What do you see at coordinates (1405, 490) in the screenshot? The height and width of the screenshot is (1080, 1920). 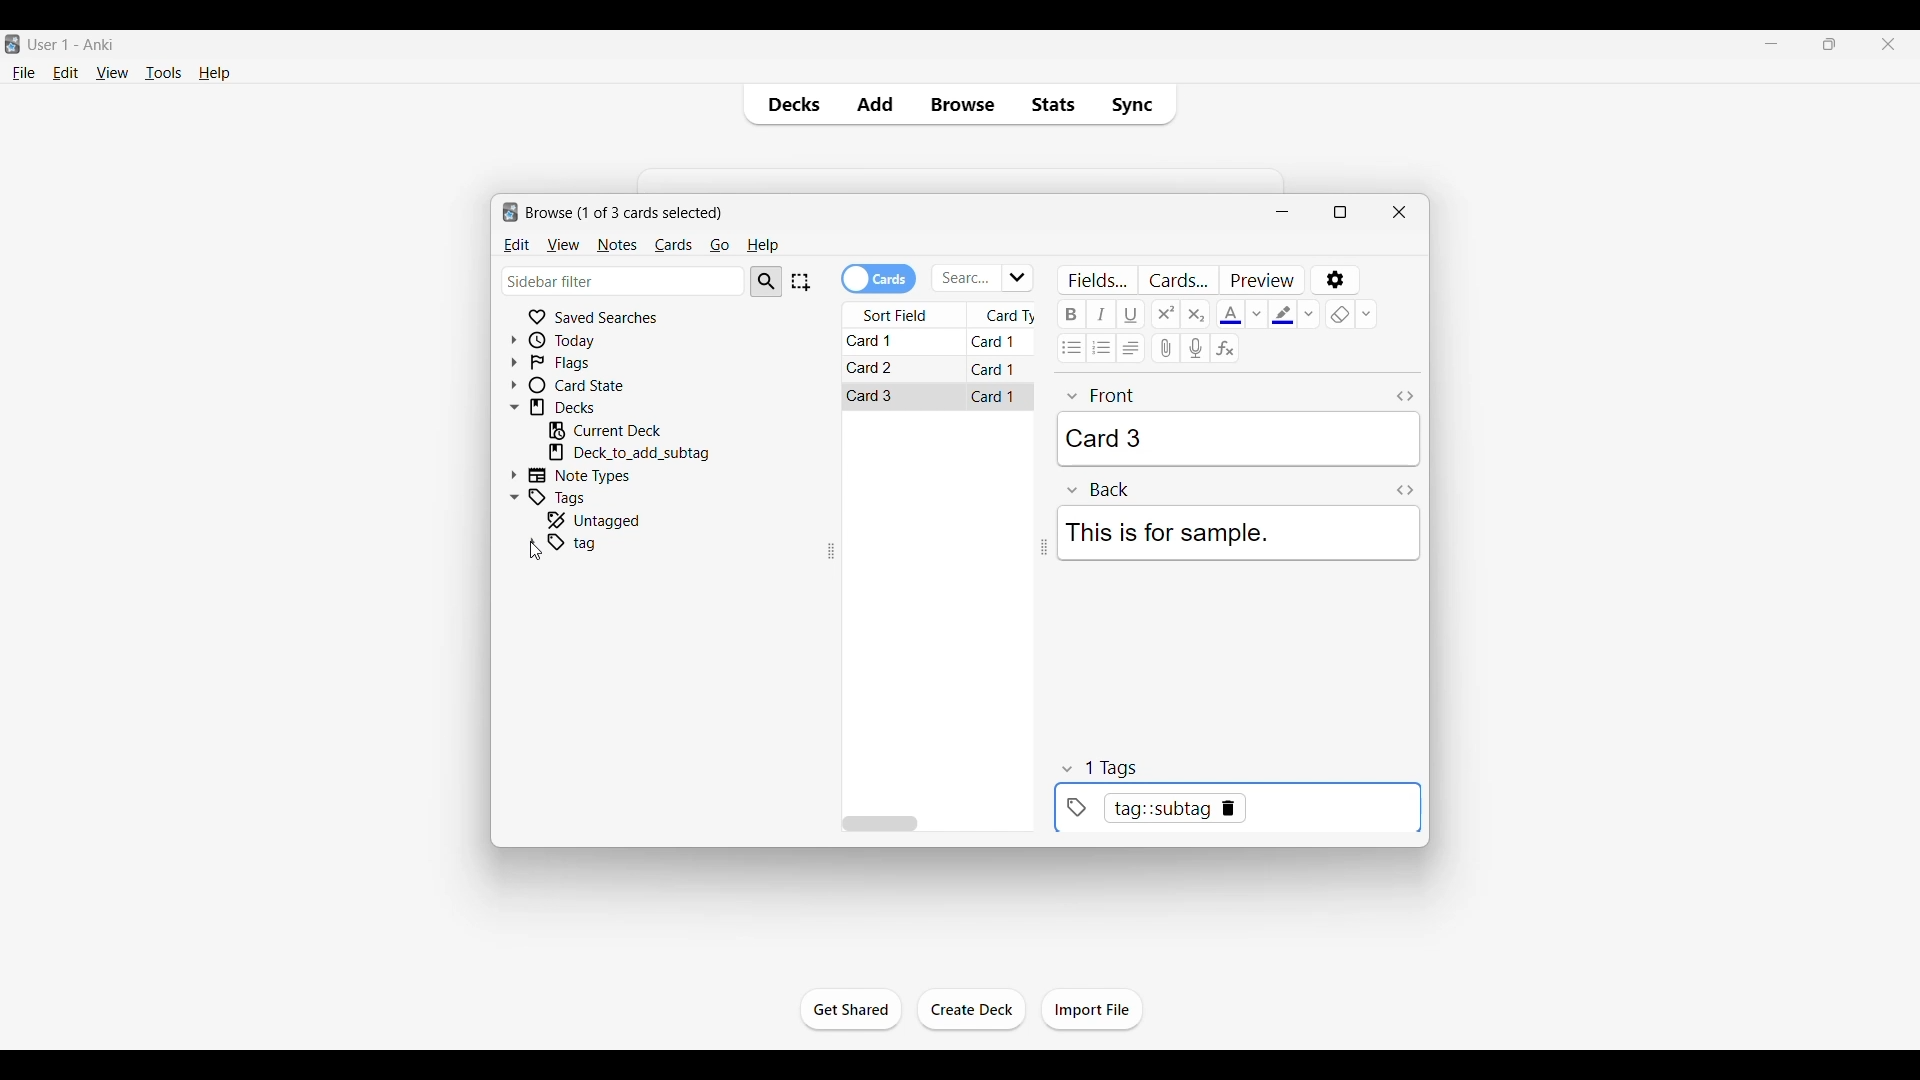 I see `Toggle HTML editor` at bounding box center [1405, 490].